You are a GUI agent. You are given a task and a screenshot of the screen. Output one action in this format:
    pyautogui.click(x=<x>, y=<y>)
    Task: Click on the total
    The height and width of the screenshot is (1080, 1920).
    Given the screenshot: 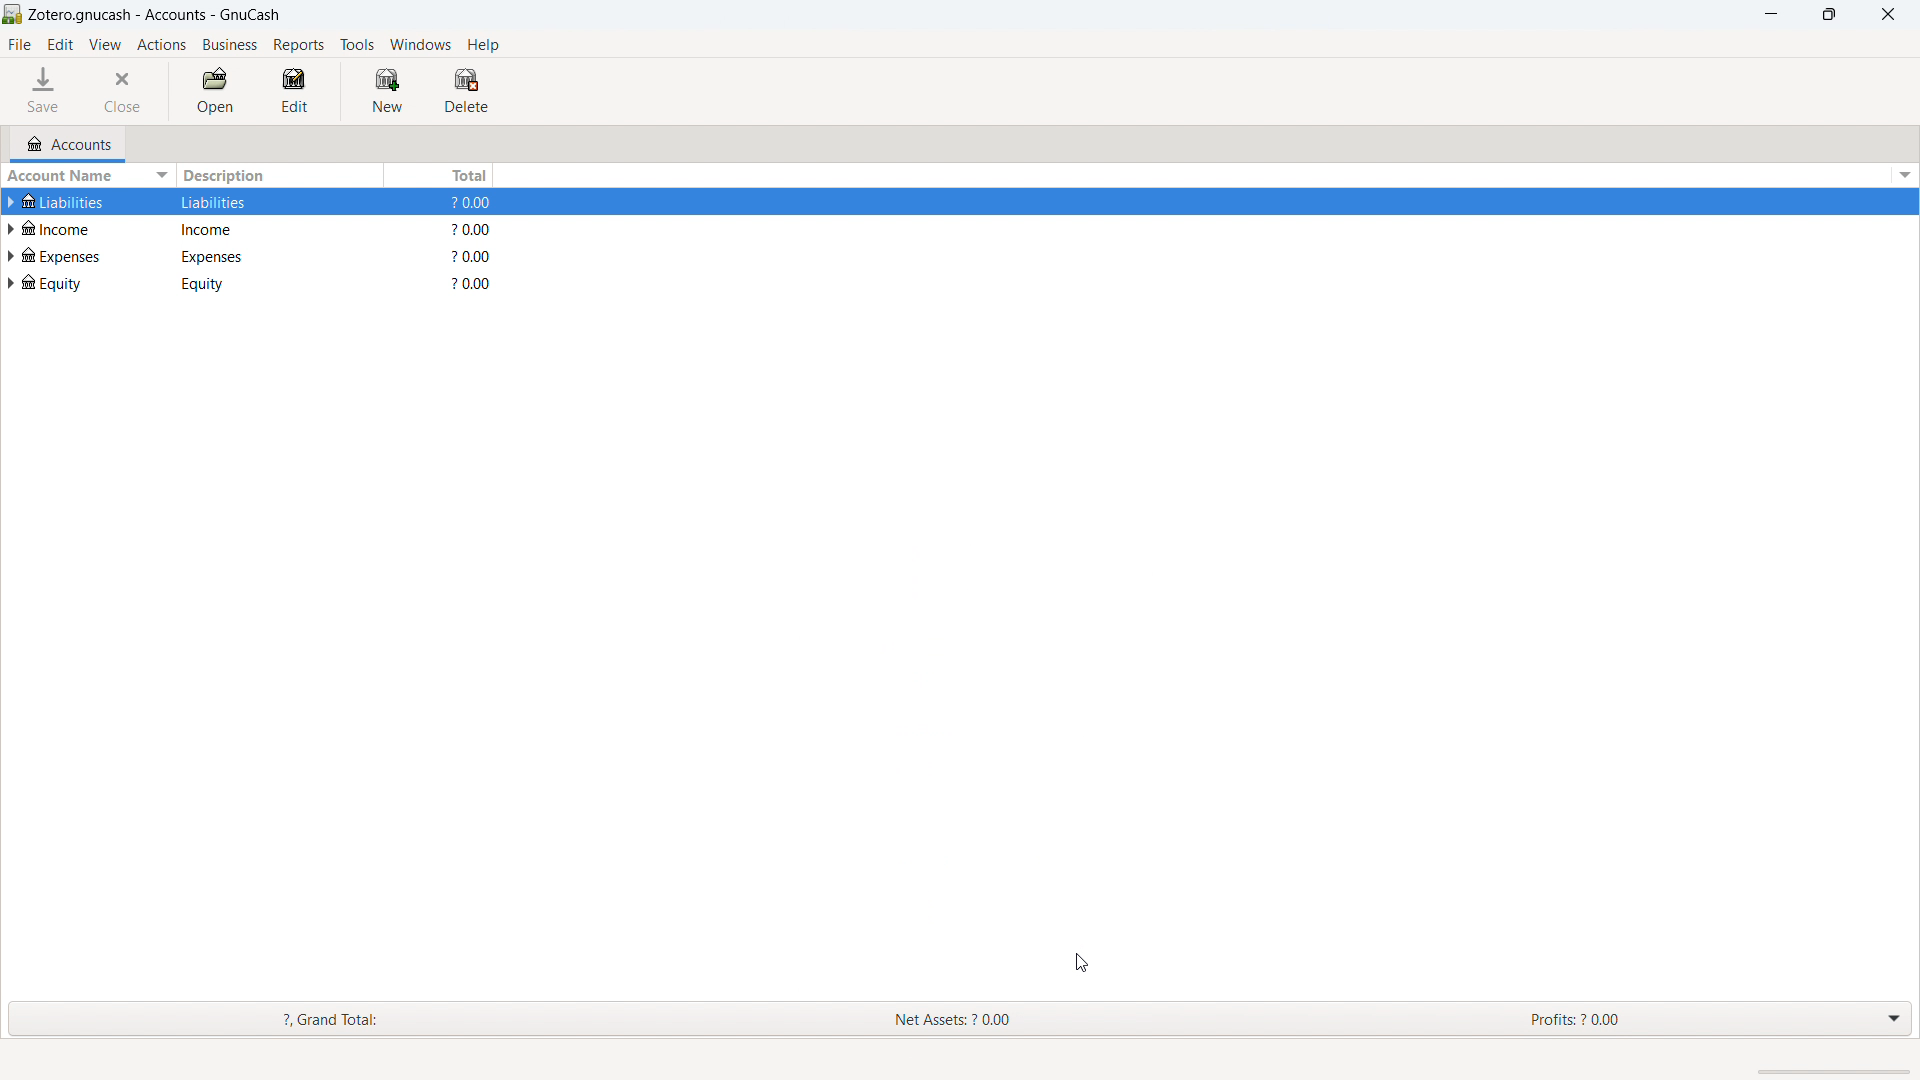 What is the action you would take?
    pyautogui.click(x=442, y=174)
    